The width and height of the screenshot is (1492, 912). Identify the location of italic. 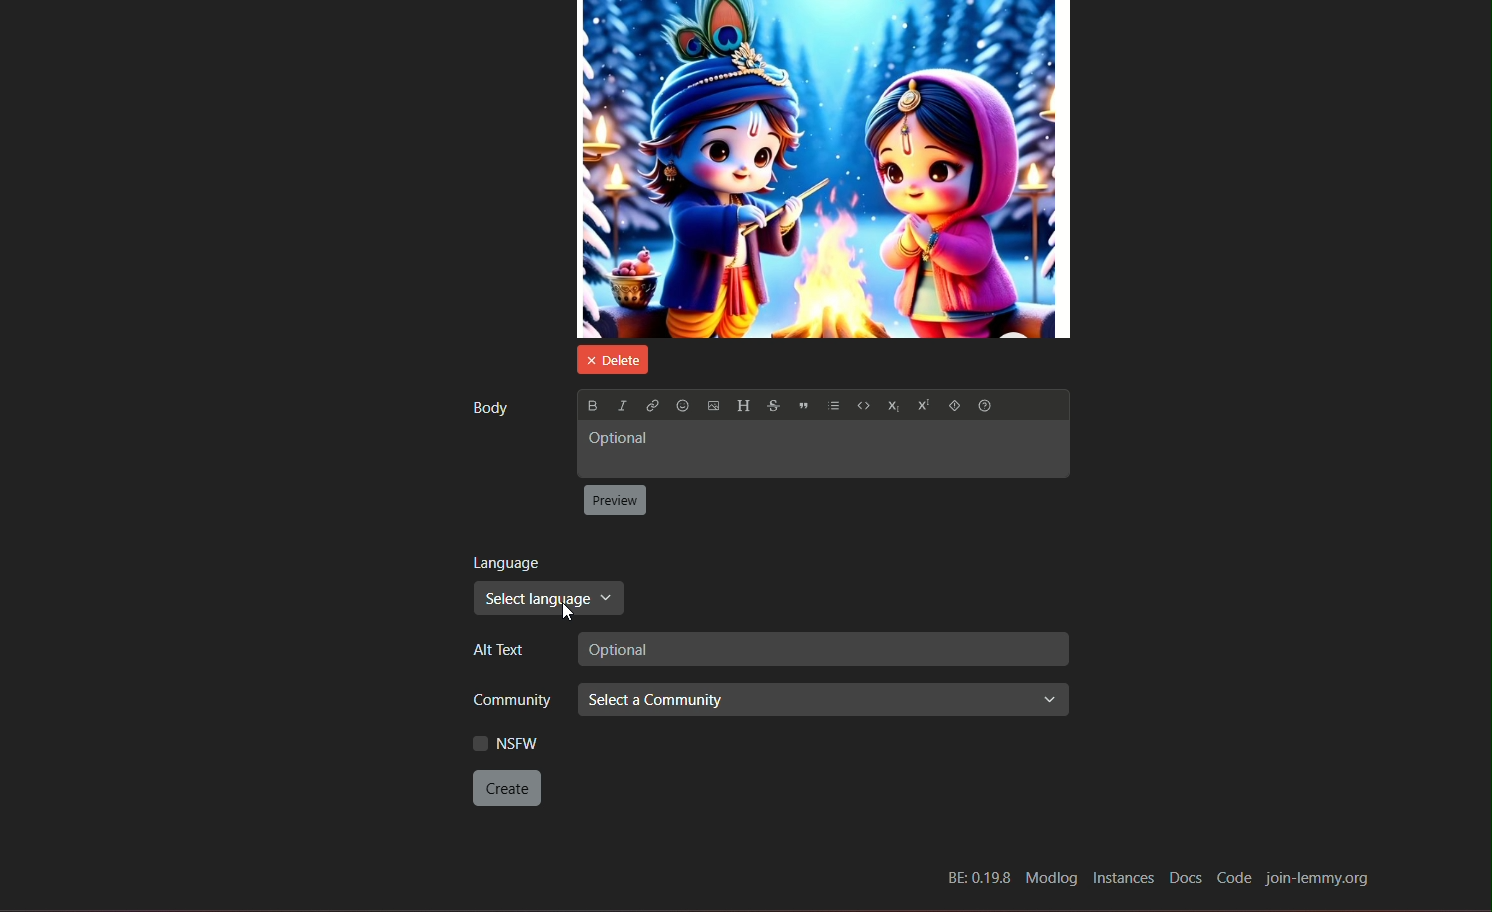
(620, 404).